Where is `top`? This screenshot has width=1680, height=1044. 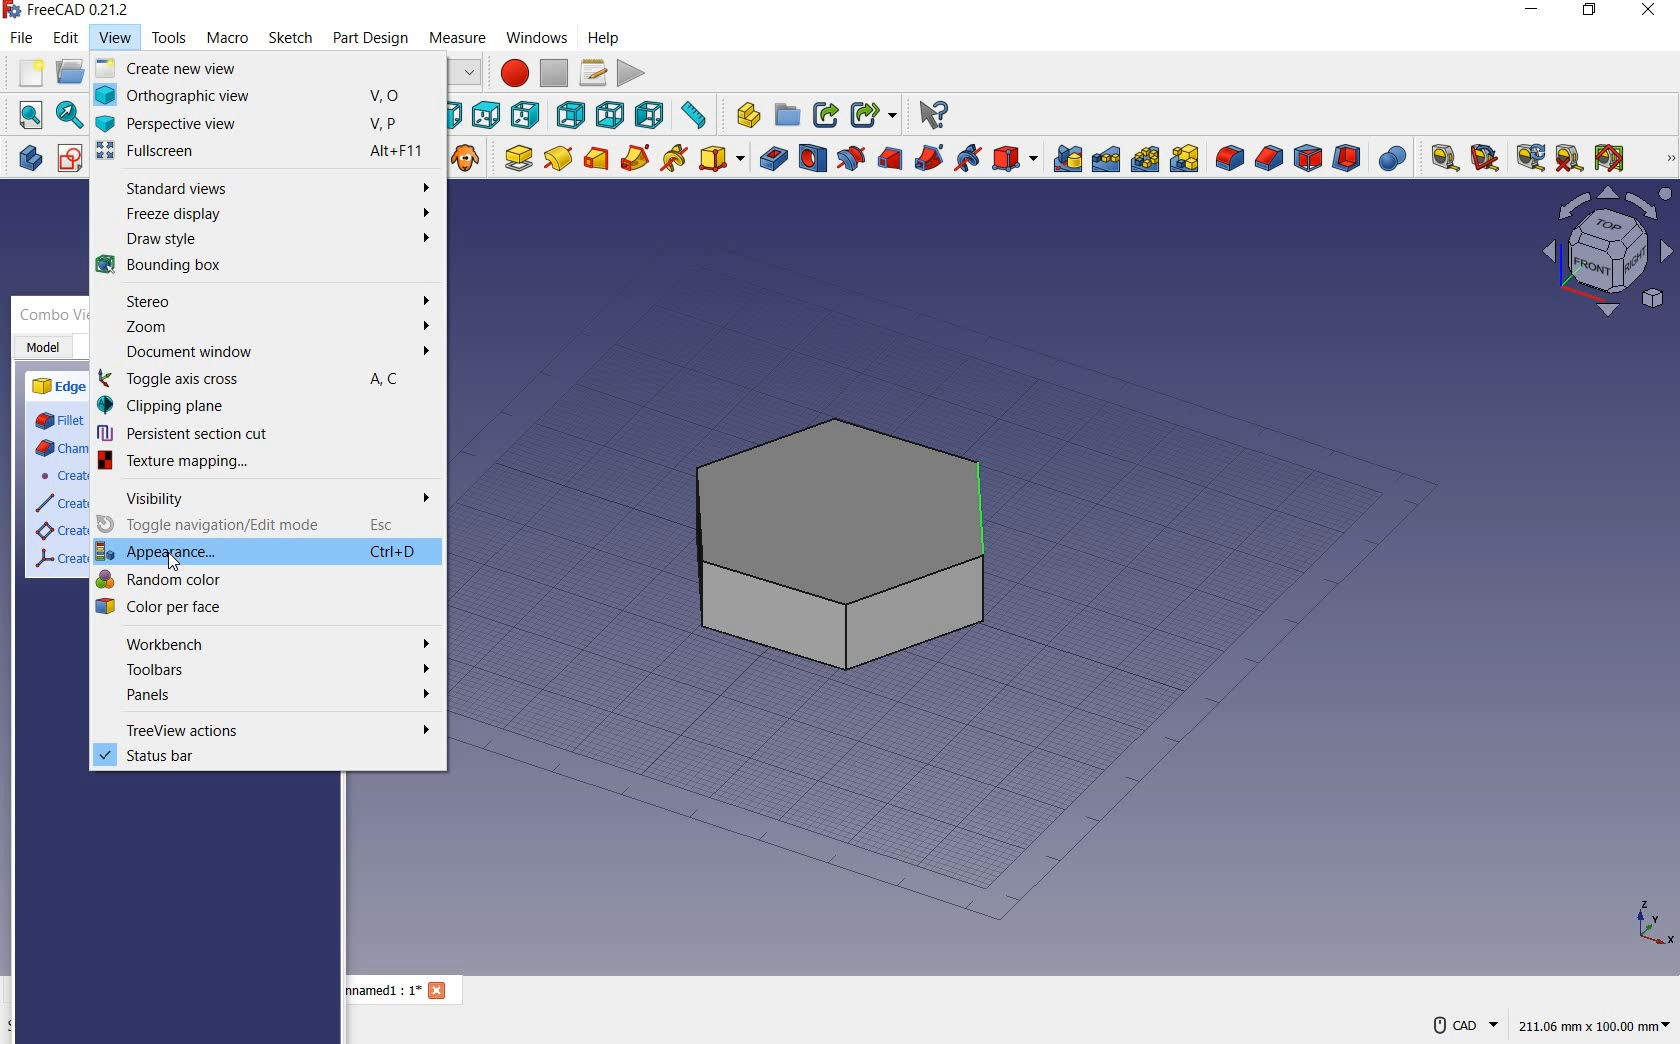 top is located at coordinates (484, 113).